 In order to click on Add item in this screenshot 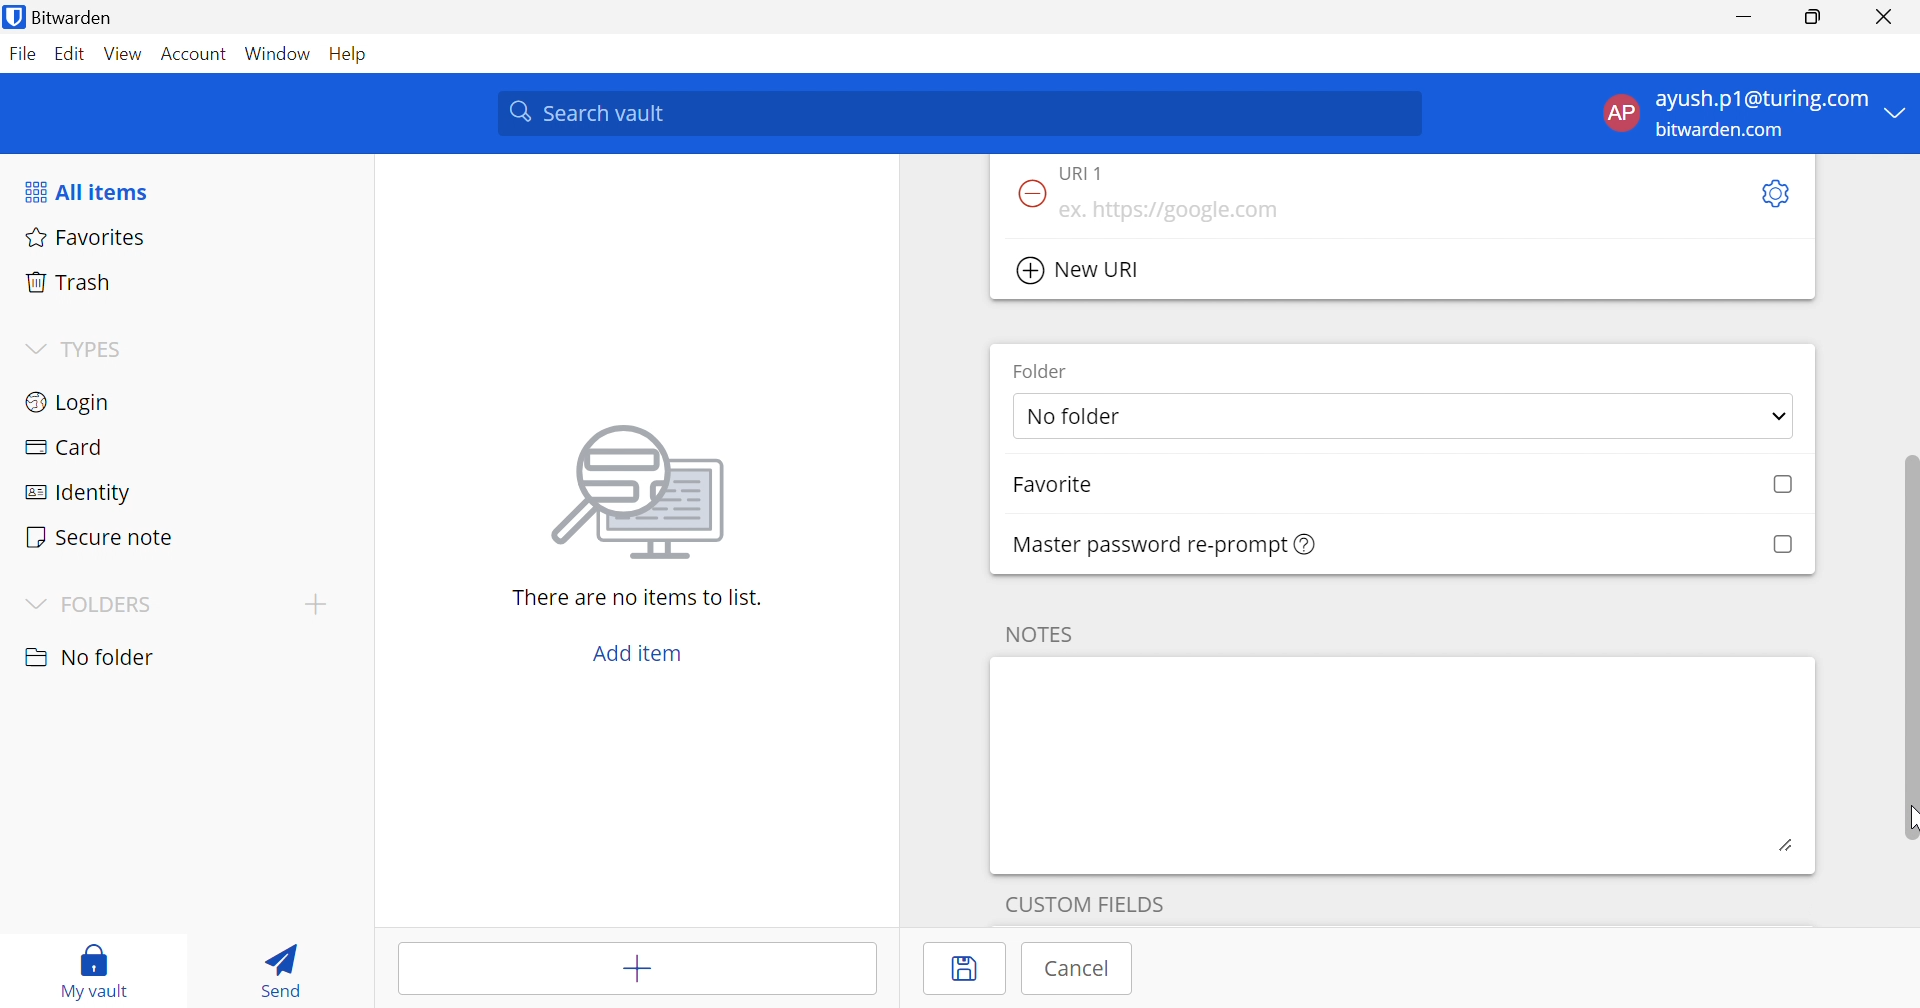, I will do `click(639, 971)`.